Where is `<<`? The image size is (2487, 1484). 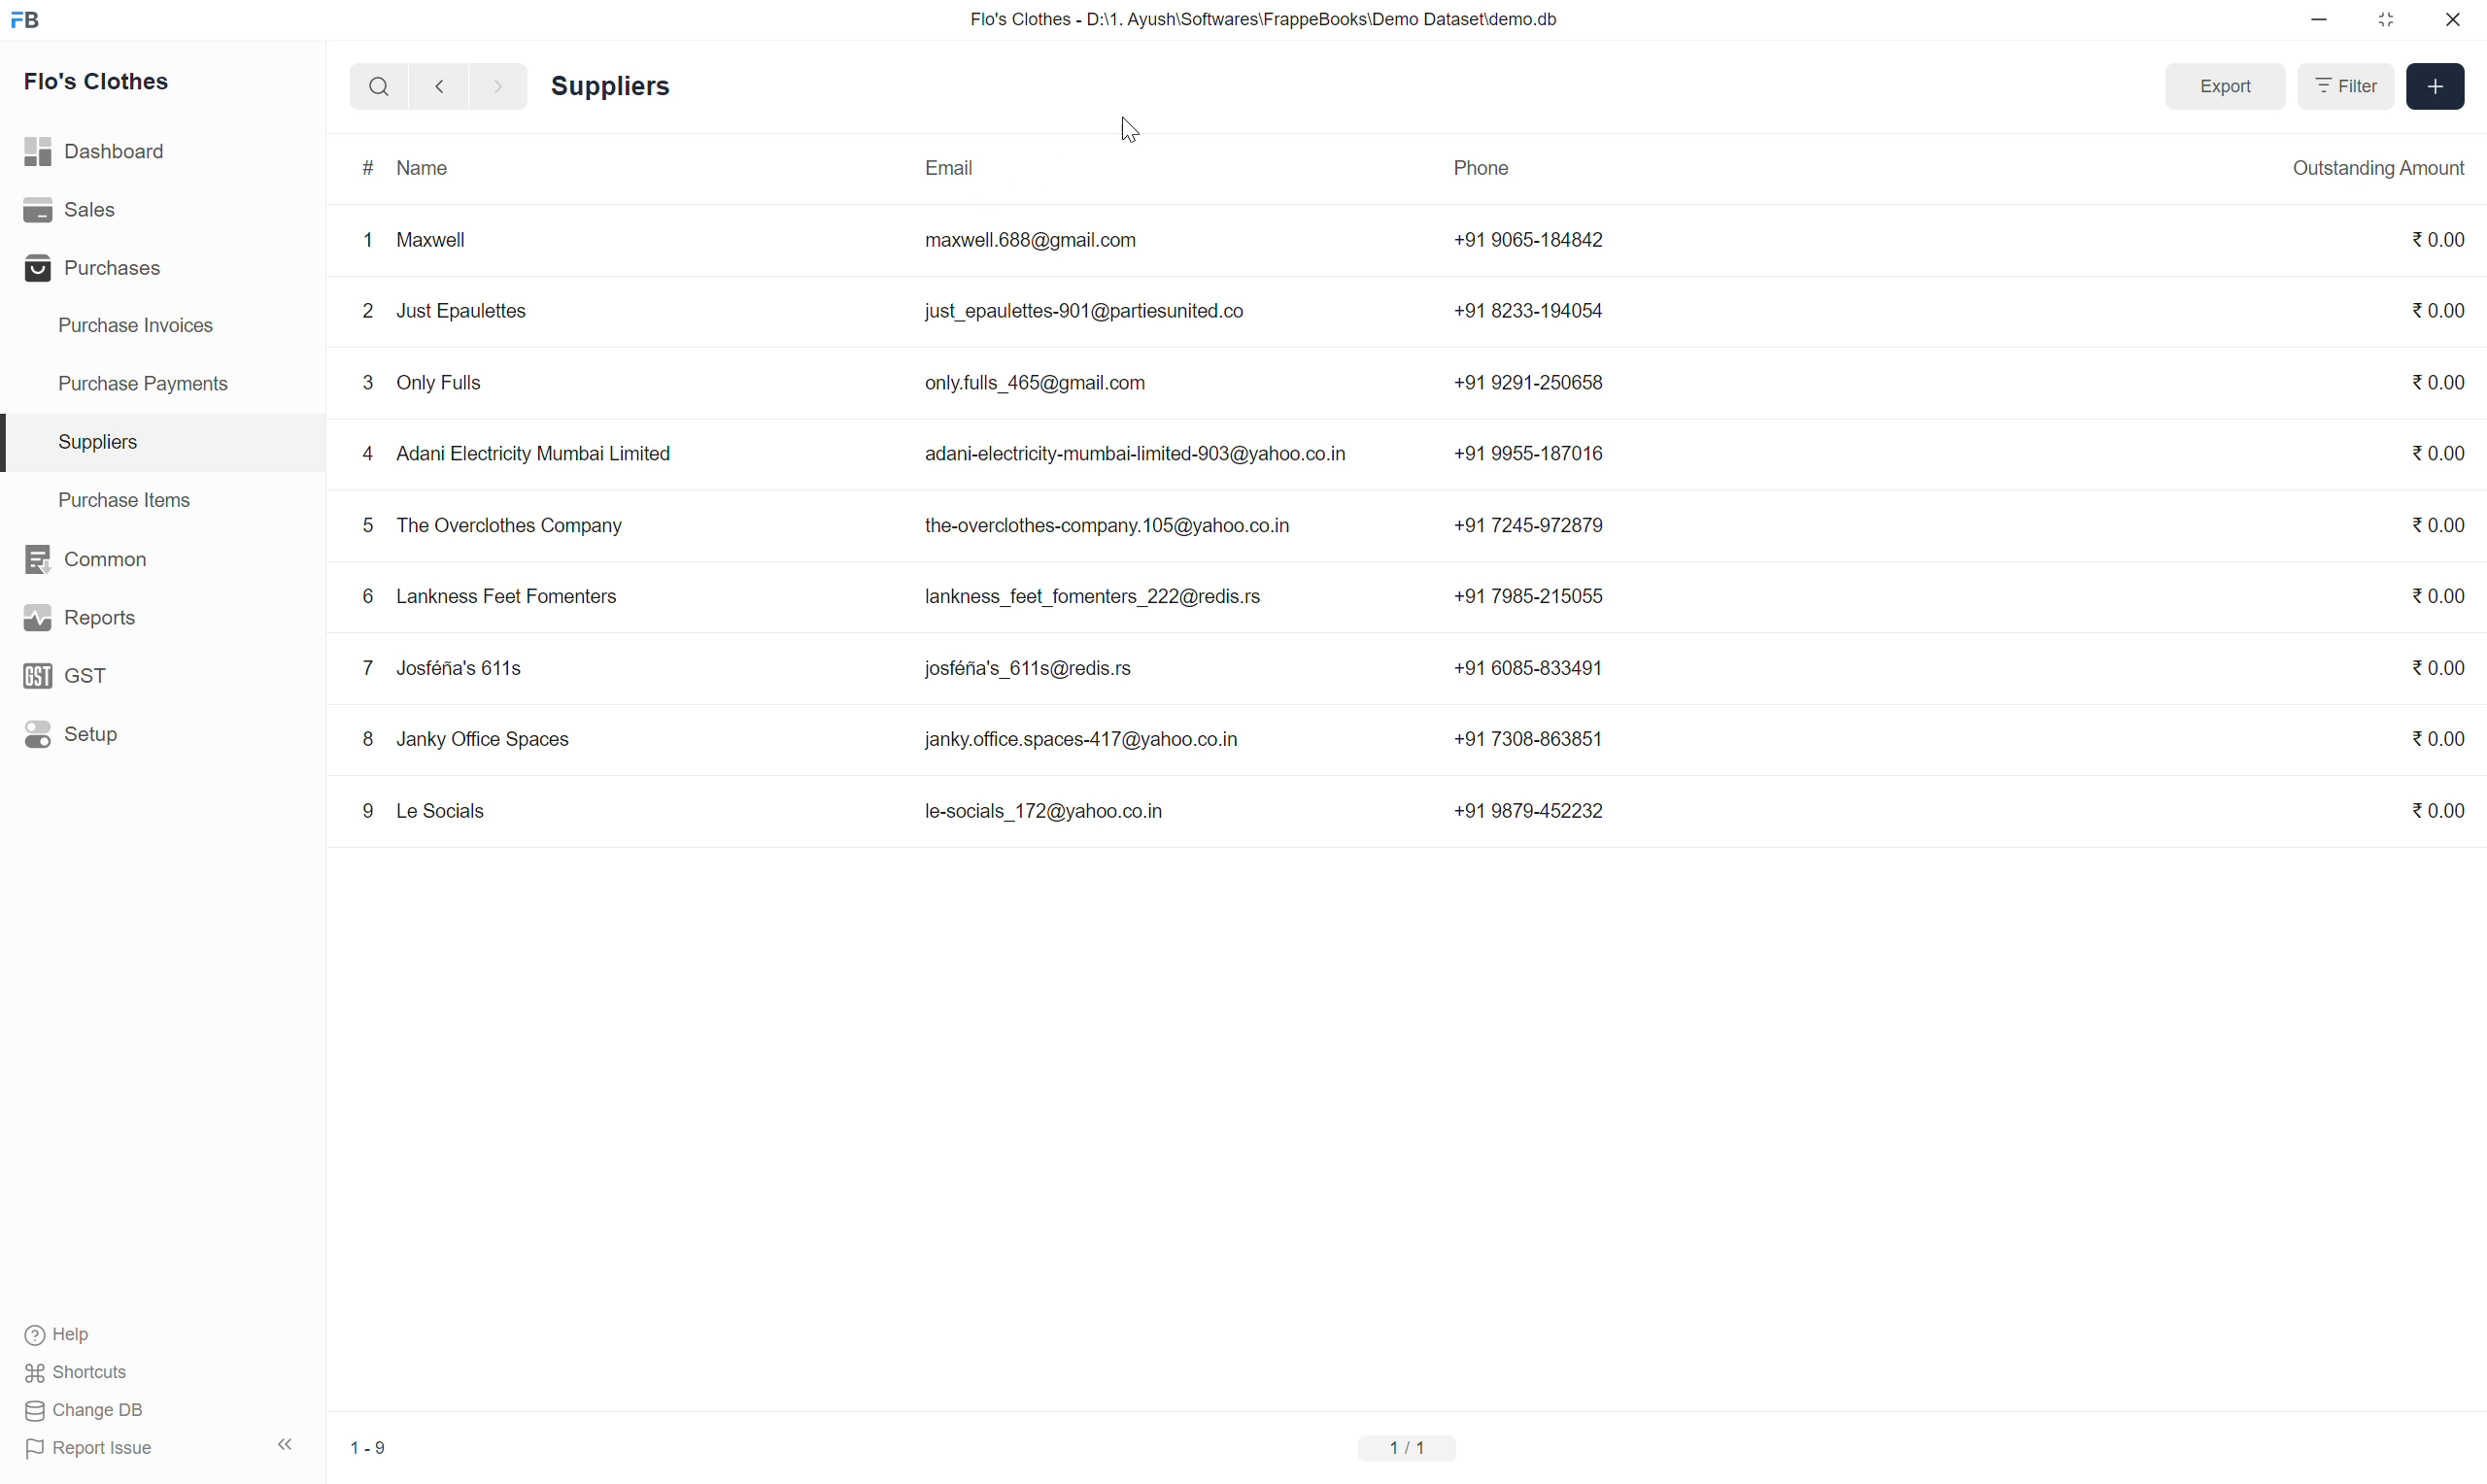 << is located at coordinates (285, 1443).